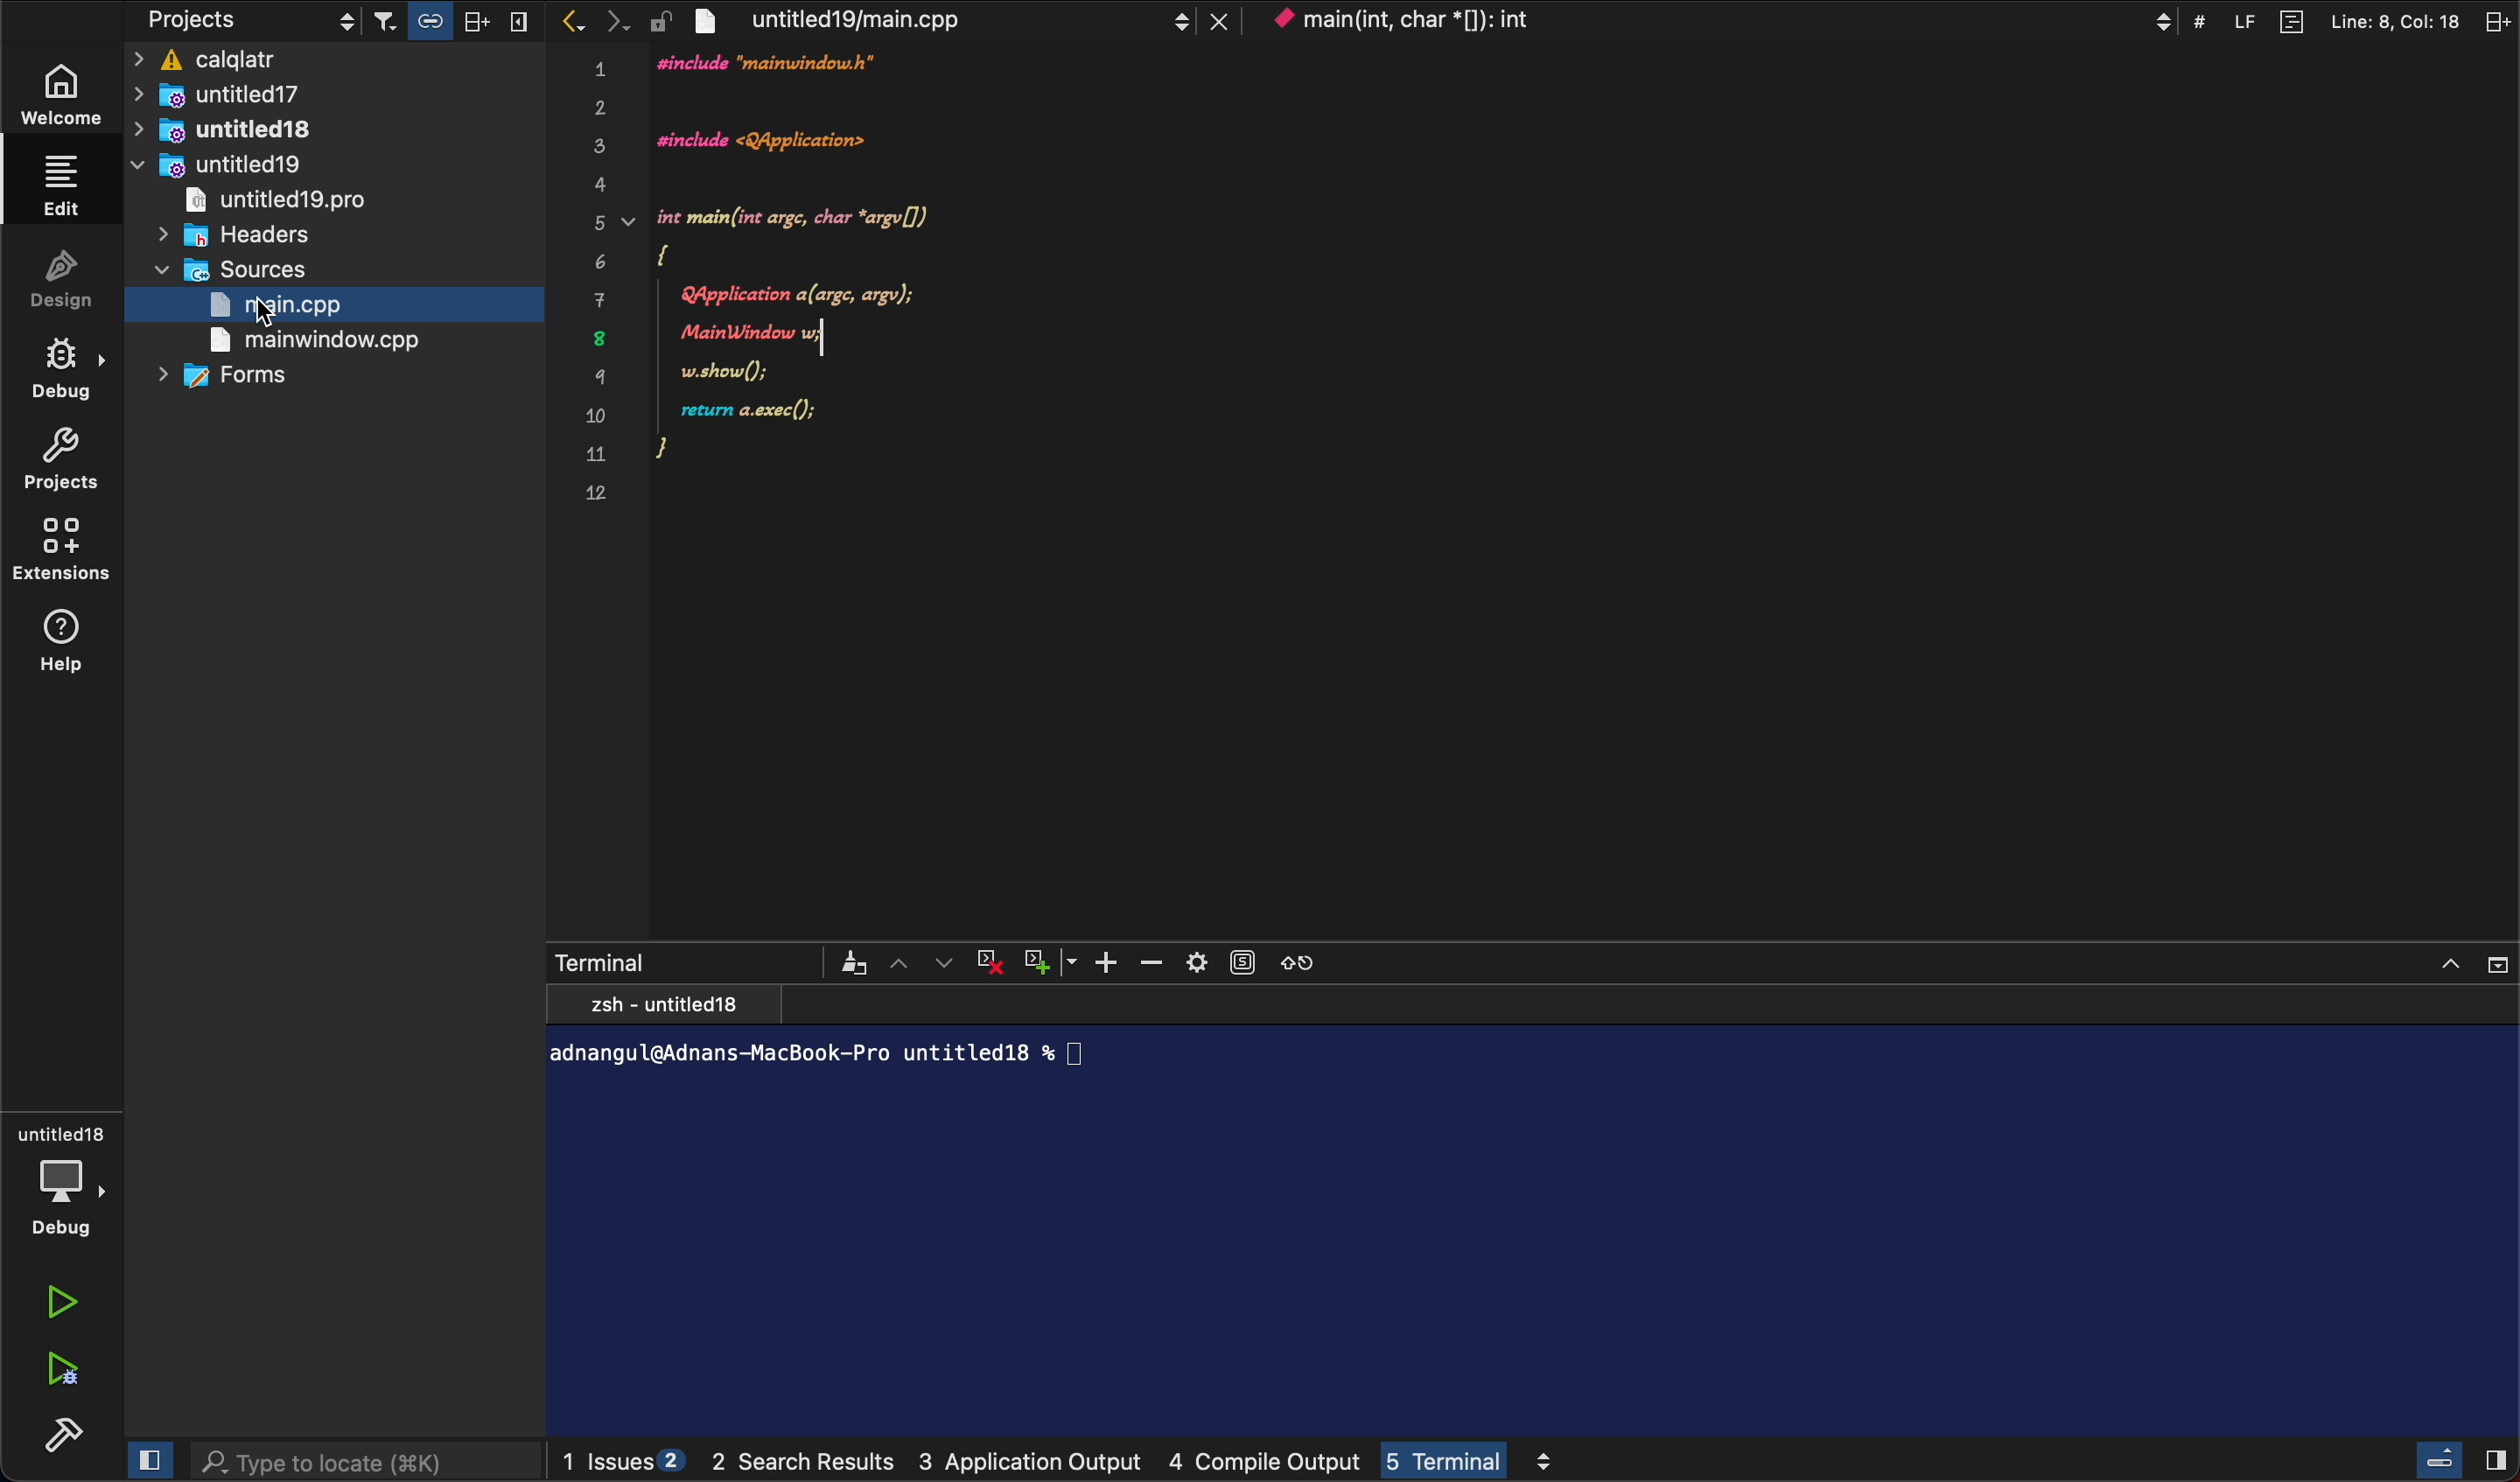  I want to click on Terminal , so click(602, 959).